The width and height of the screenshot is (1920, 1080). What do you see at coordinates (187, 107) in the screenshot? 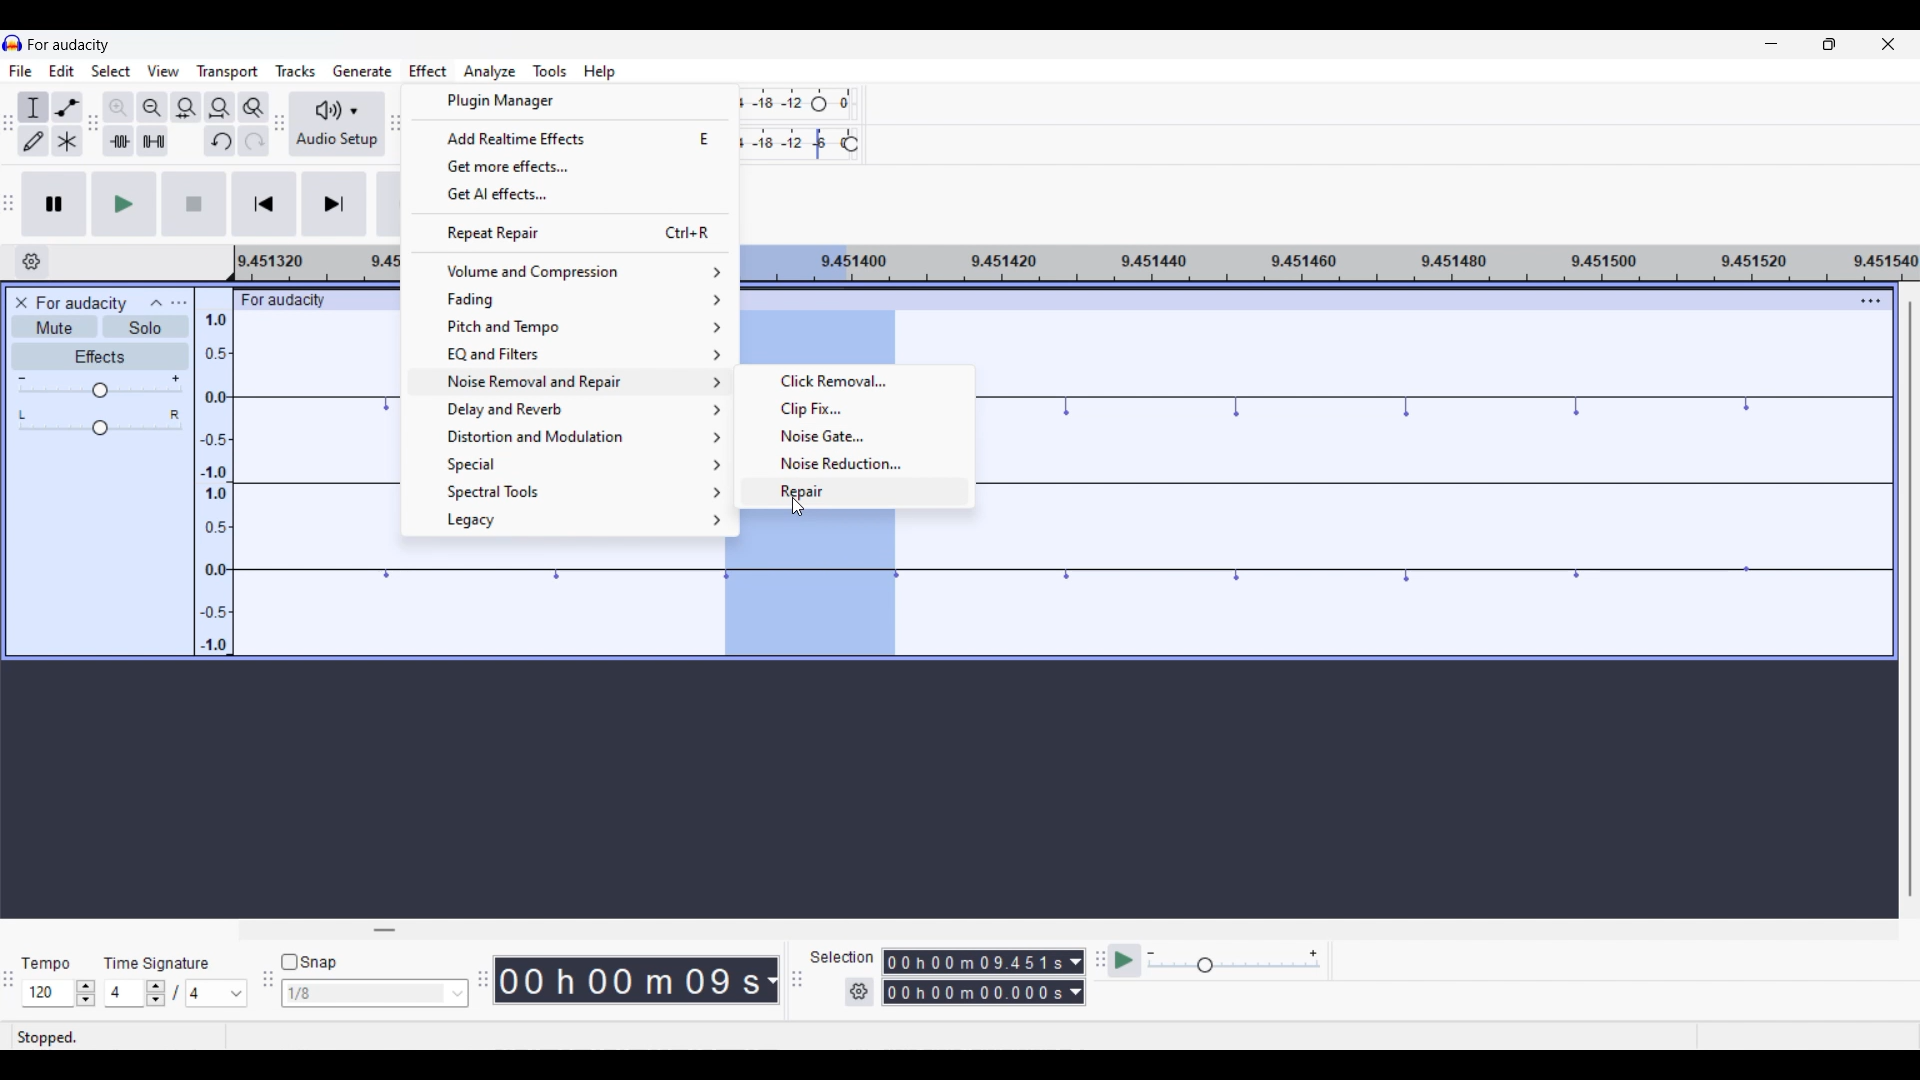
I see `Fit selection to width` at bounding box center [187, 107].